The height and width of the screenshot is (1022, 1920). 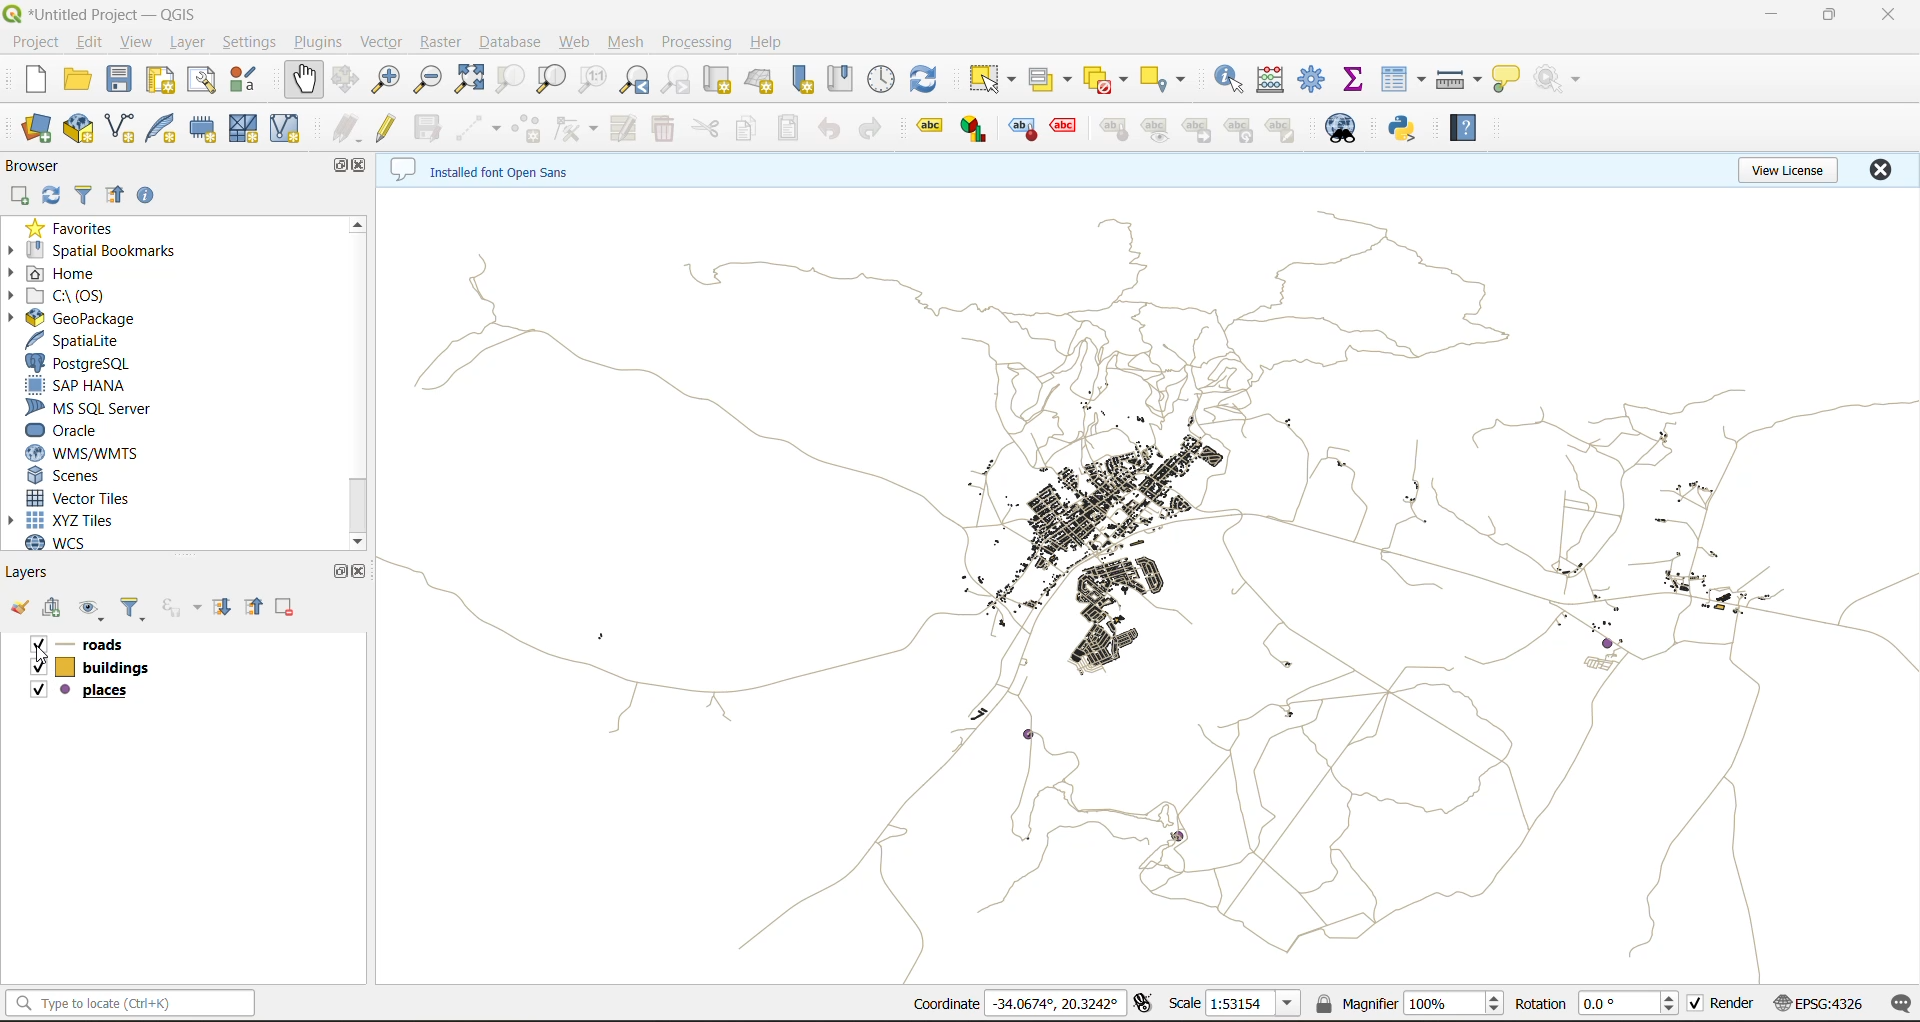 What do you see at coordinates (43, 655) in the screenshot?
I see `Cursor` at bounding box center [43, 655].